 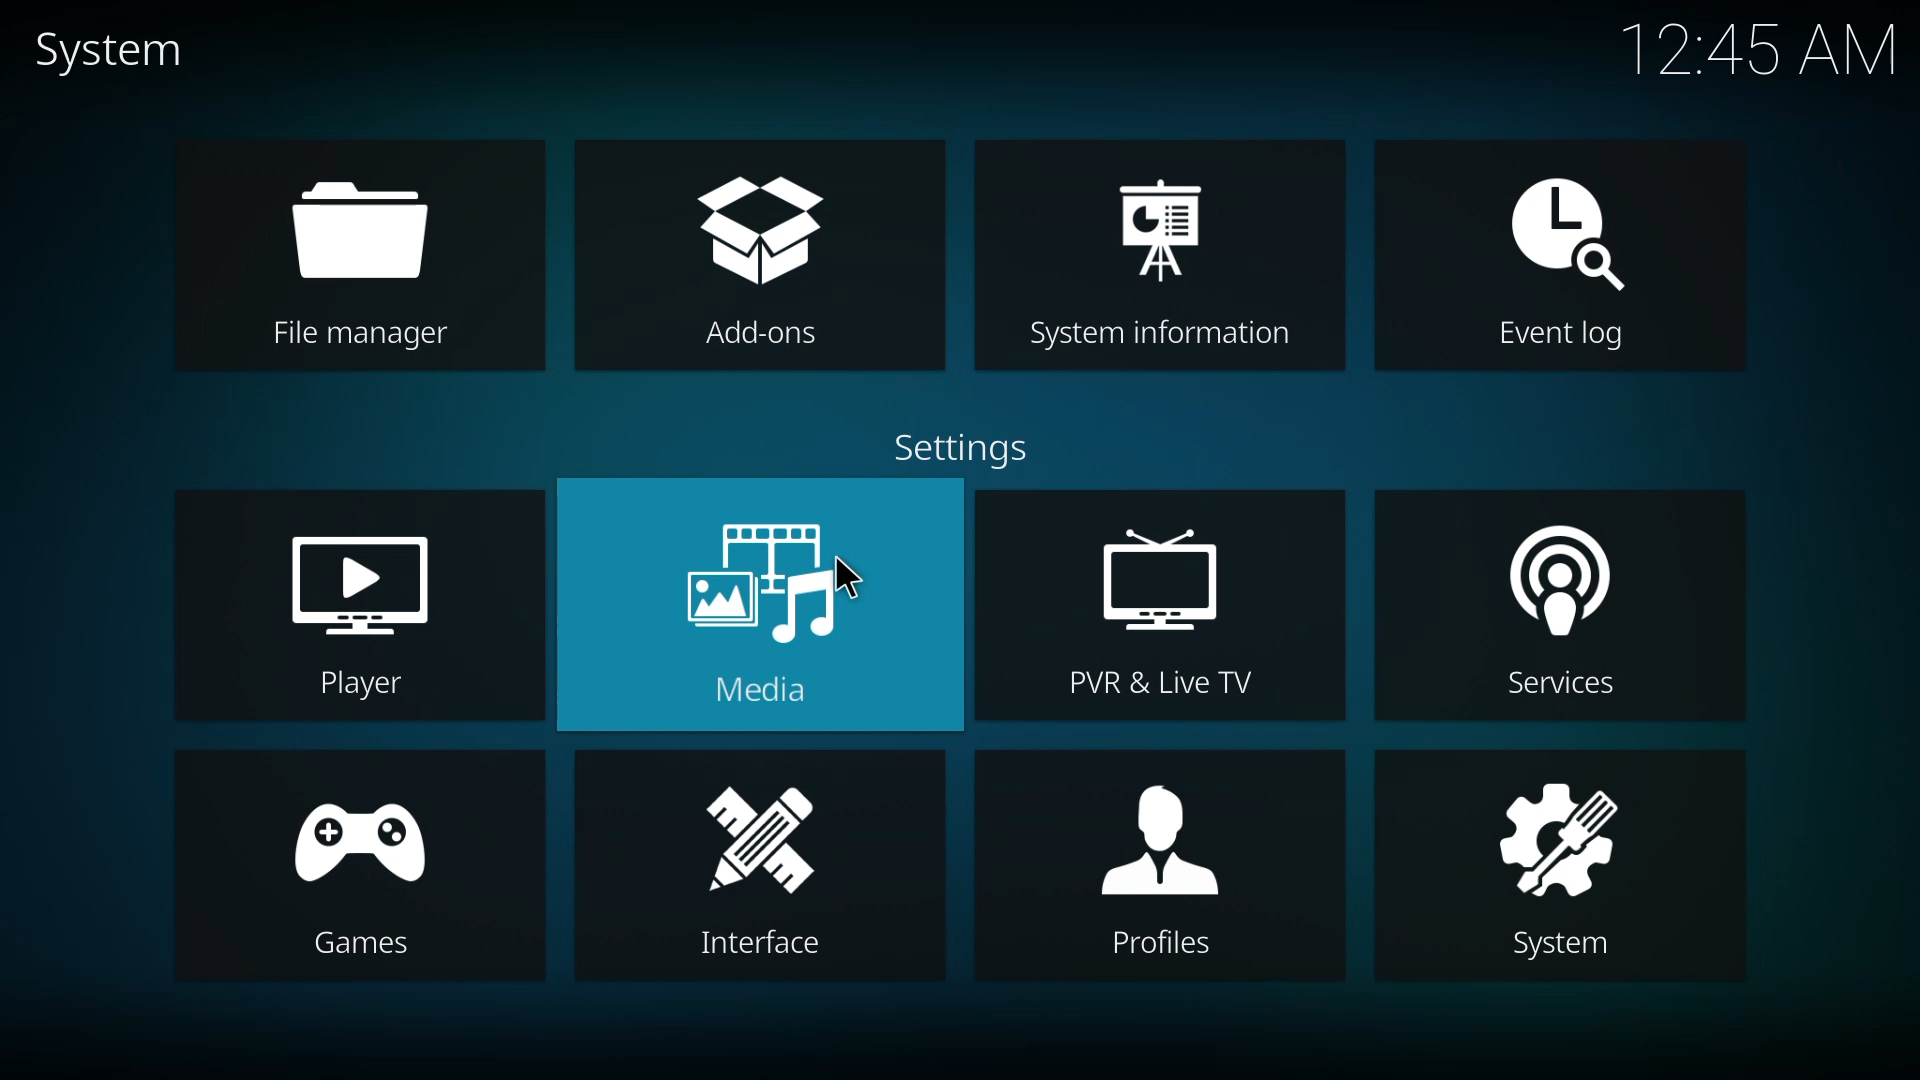 What do you see at coordinates (1155, 606) in the screenshot?
I see `pvr & live tv` at bounding box center [1155, 606].